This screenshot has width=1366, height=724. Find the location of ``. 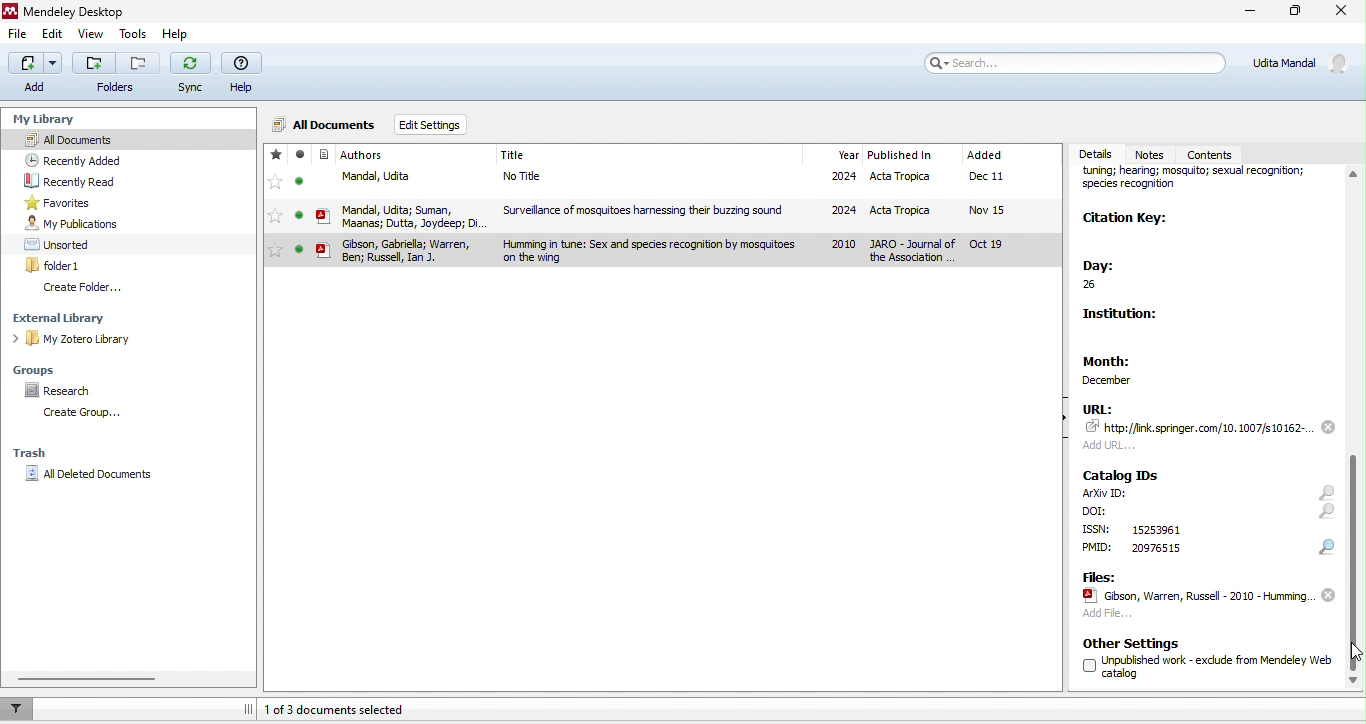

 is located at coordinates (116, 72).